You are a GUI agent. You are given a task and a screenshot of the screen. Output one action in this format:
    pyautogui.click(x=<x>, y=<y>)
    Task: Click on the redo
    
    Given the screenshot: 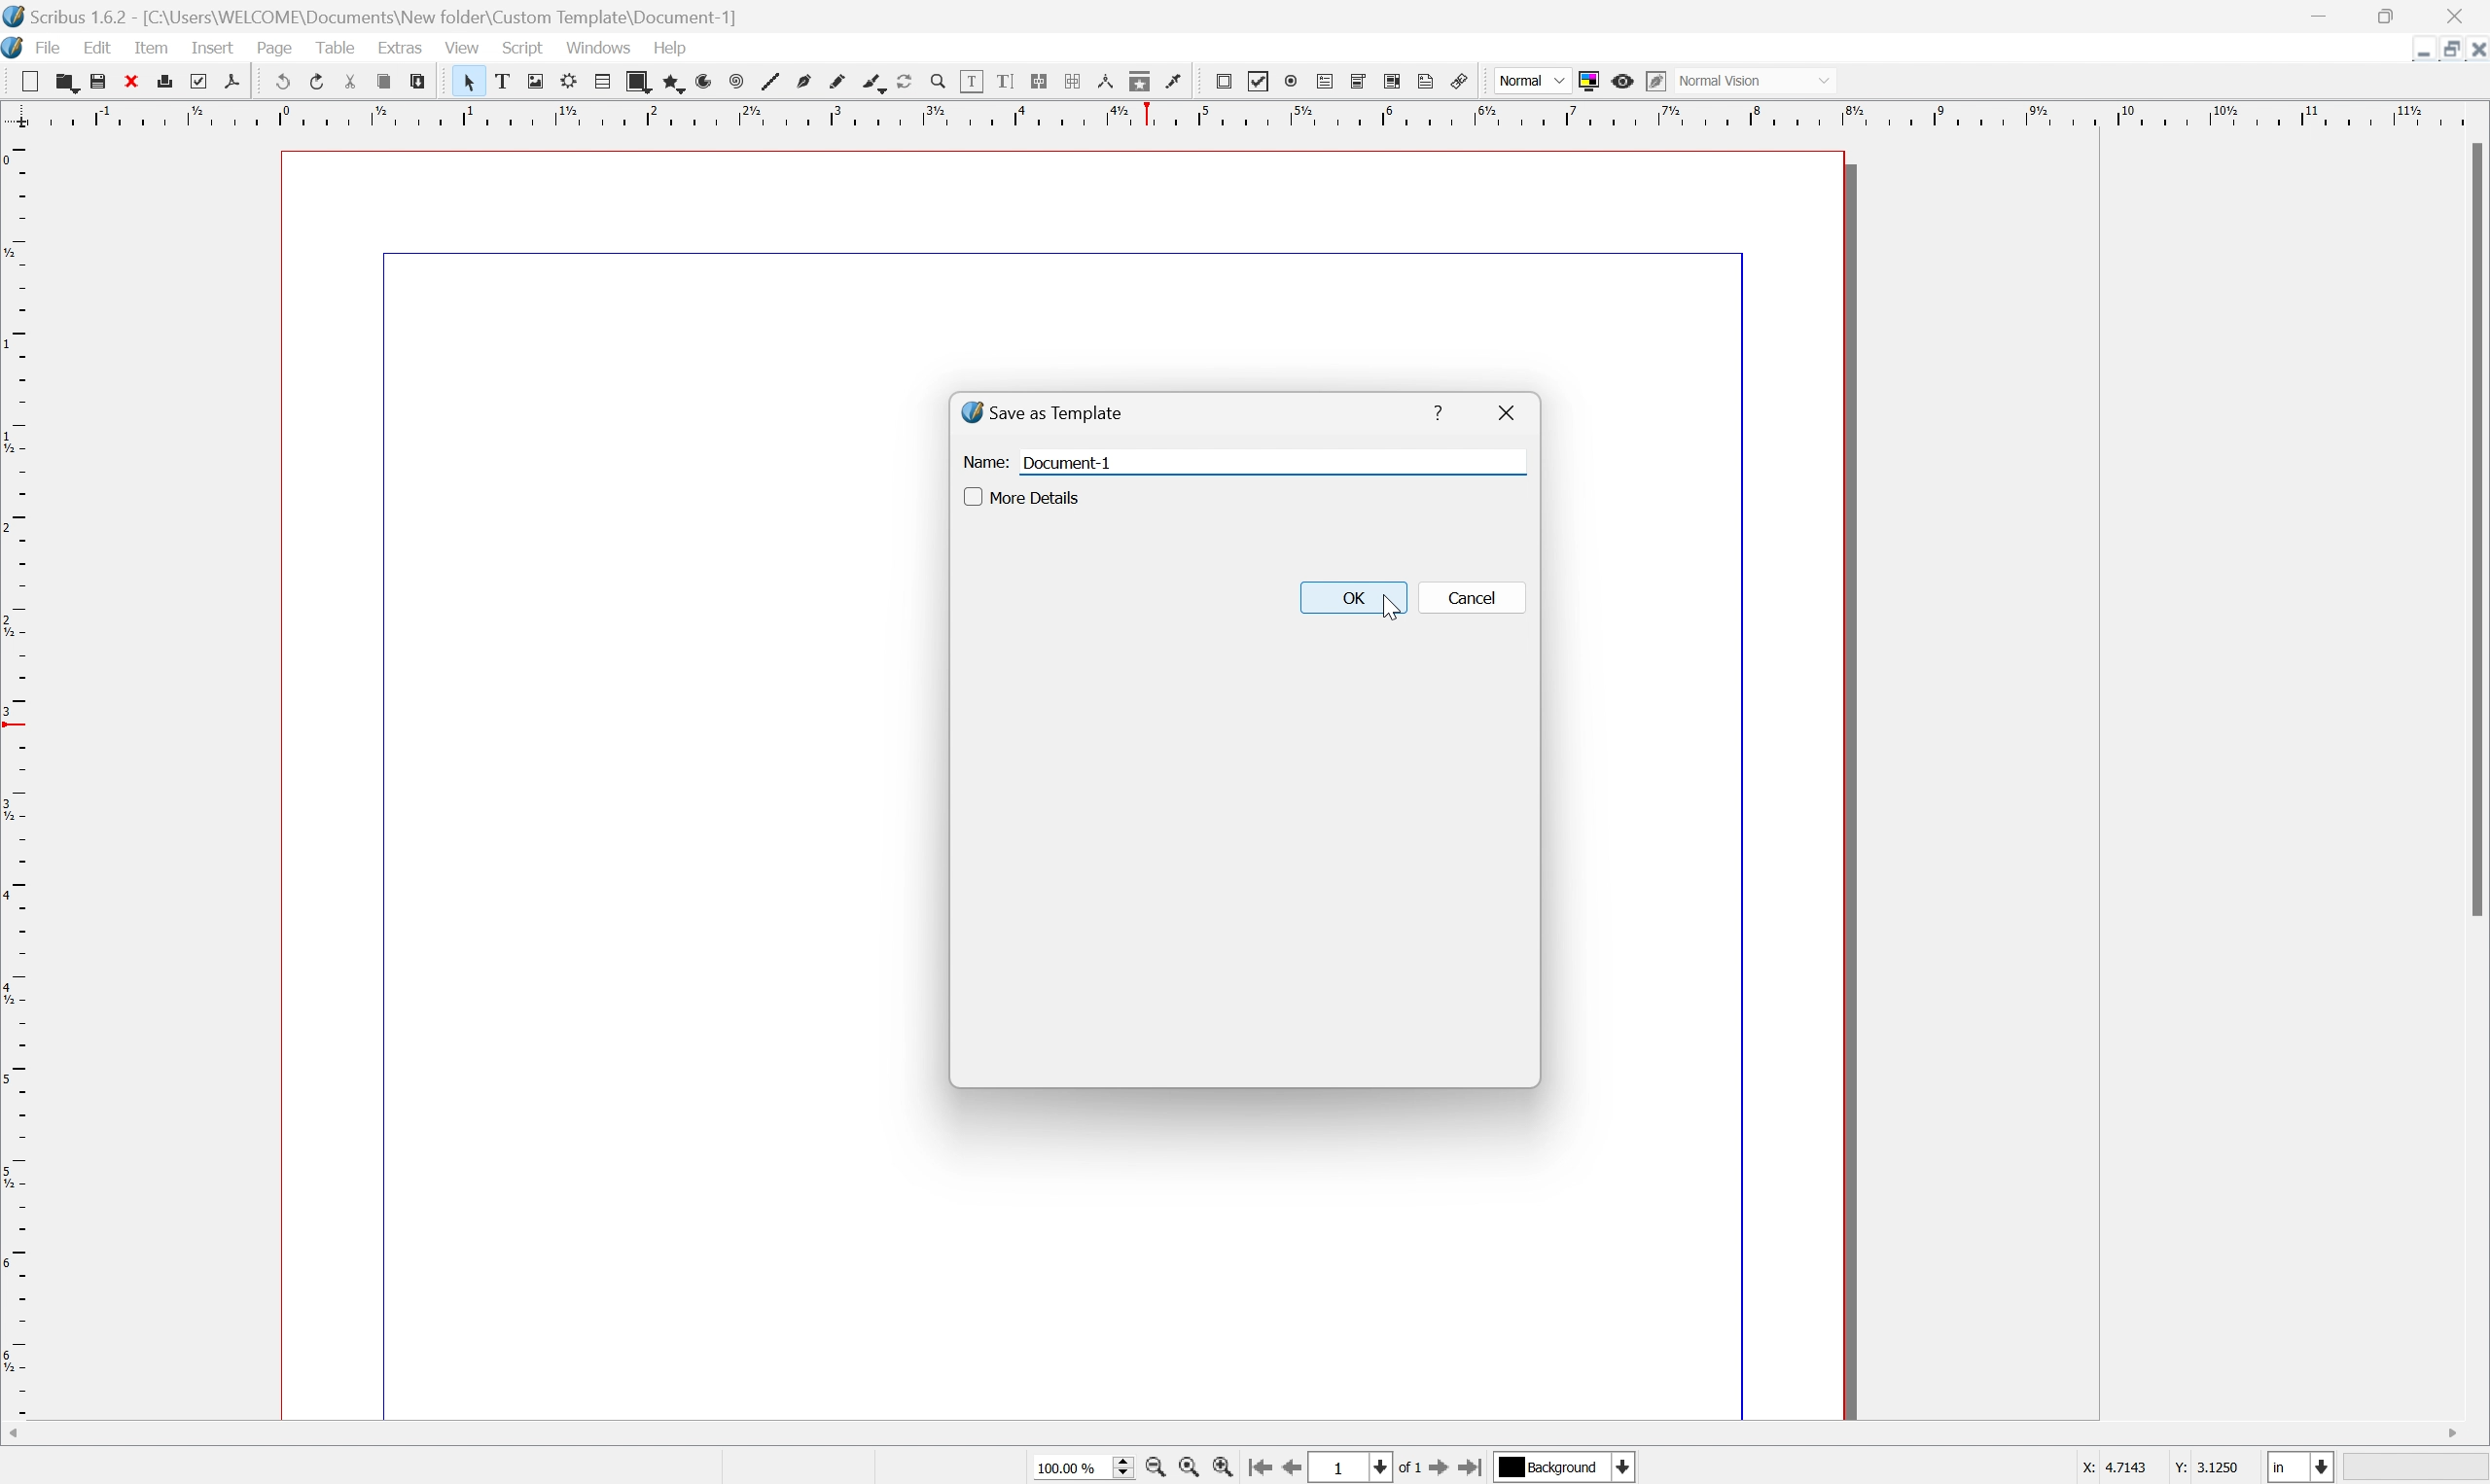 What is the action you would take?
    pyautogui.click(x=313, y=80)
    